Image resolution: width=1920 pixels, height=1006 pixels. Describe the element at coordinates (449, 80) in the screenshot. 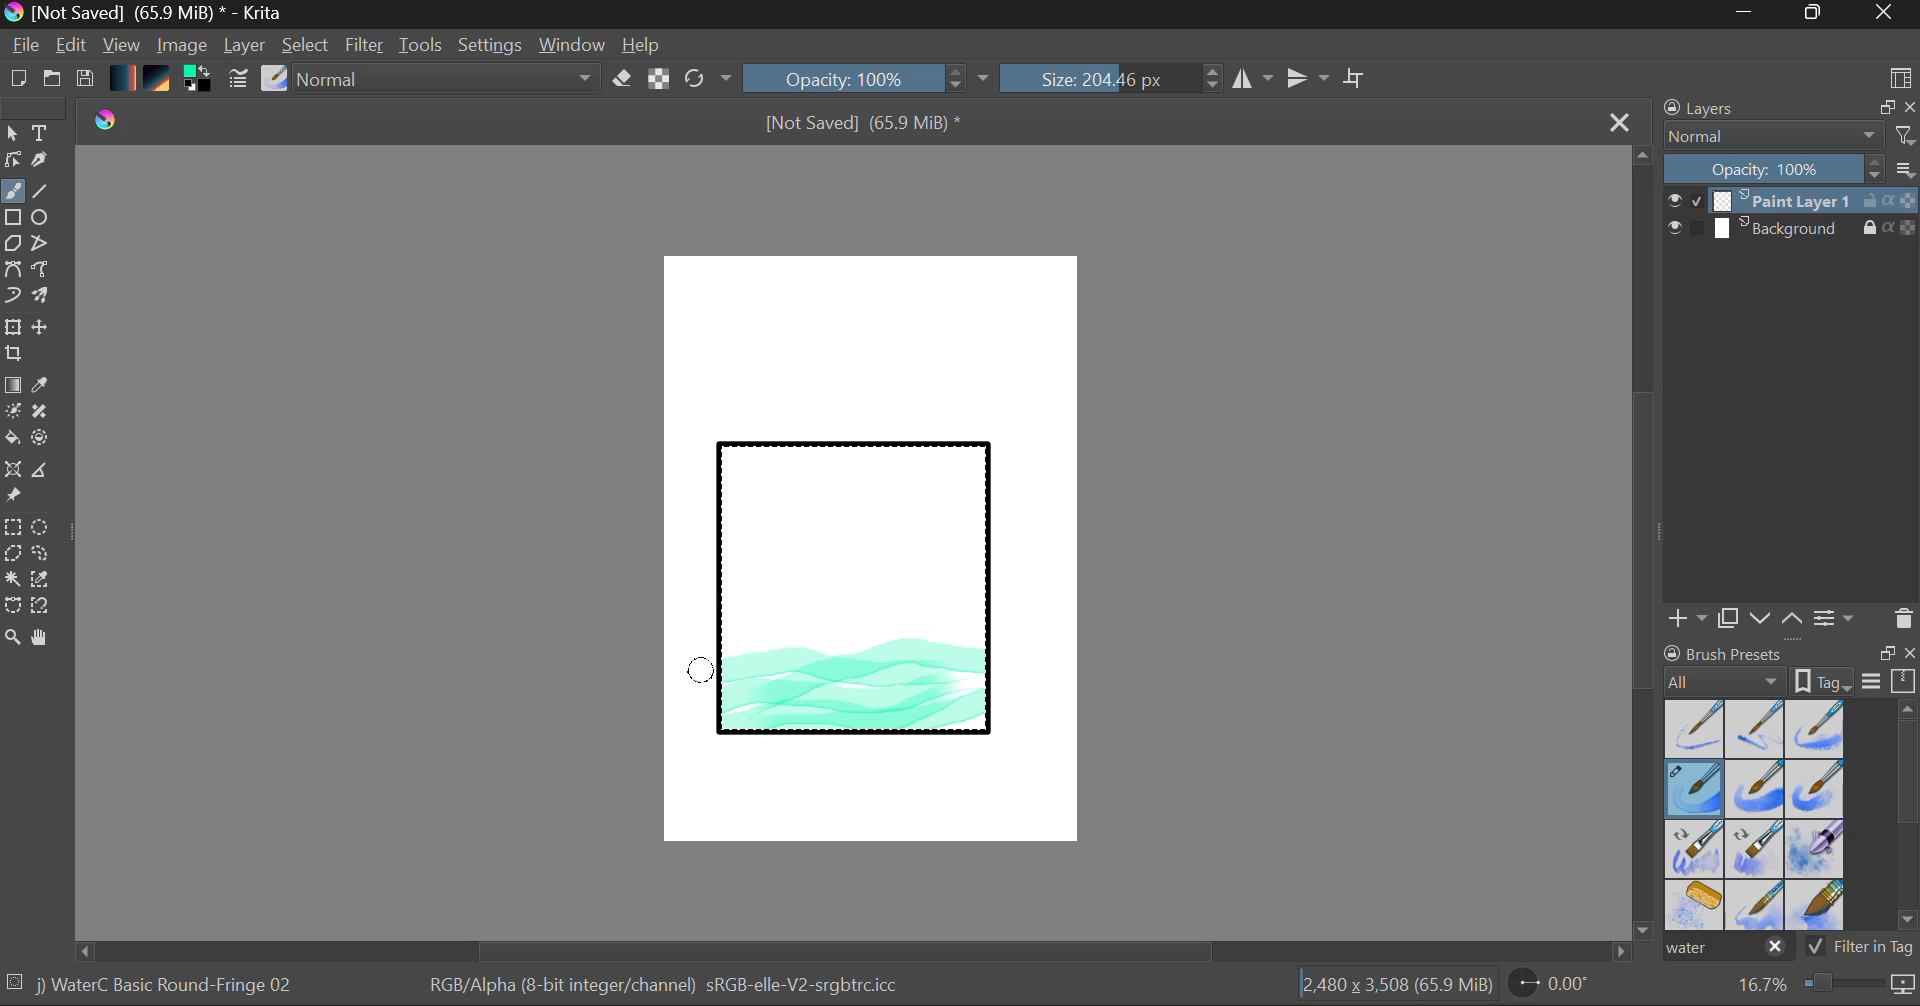

I see `Blending Tool` at that location.